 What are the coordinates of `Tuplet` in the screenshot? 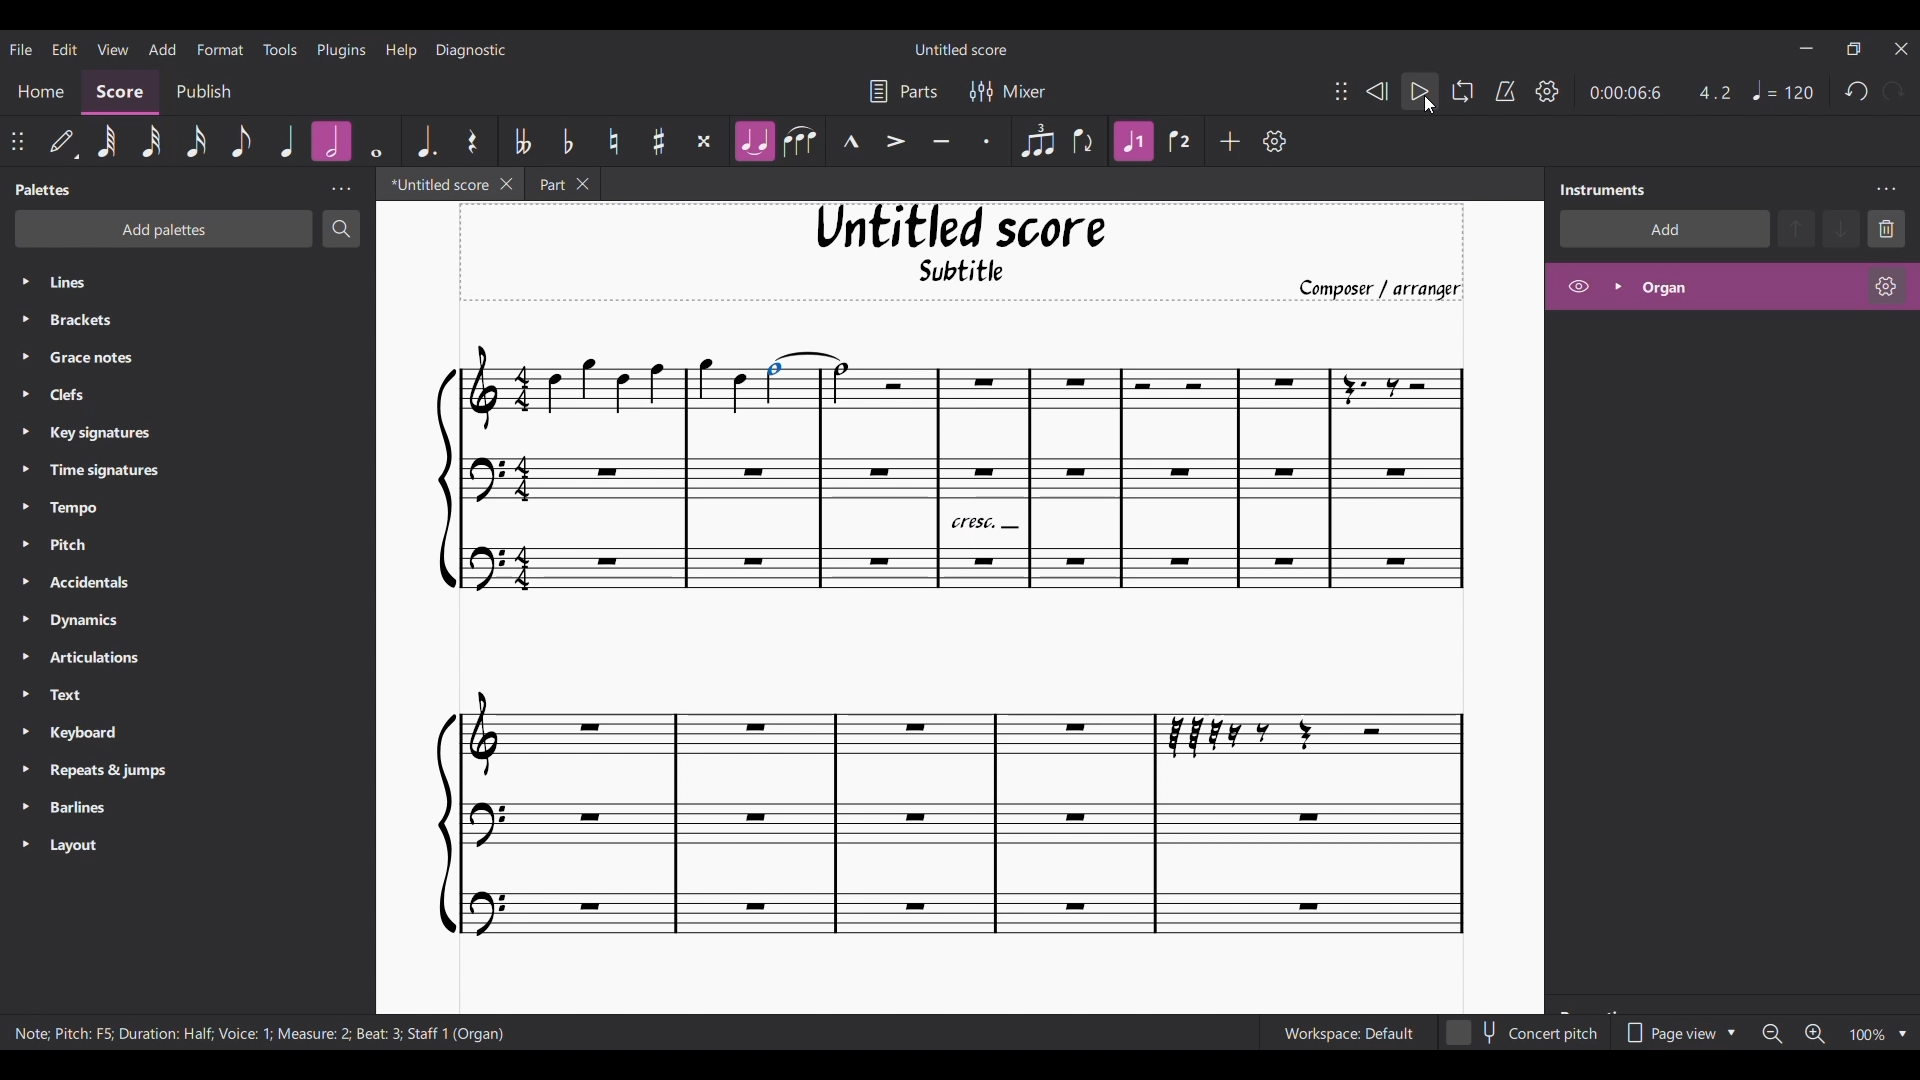 It's located at (1037, 142).